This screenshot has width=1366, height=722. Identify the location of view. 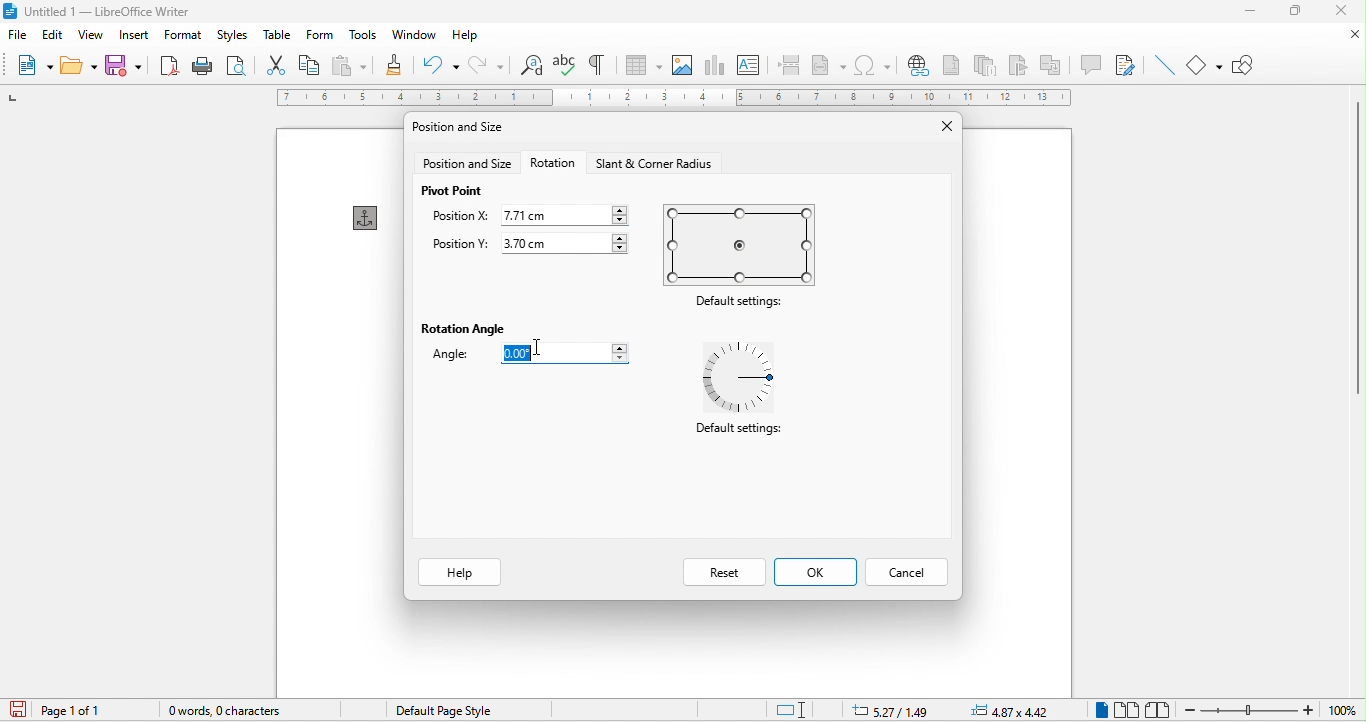
(94, 37).